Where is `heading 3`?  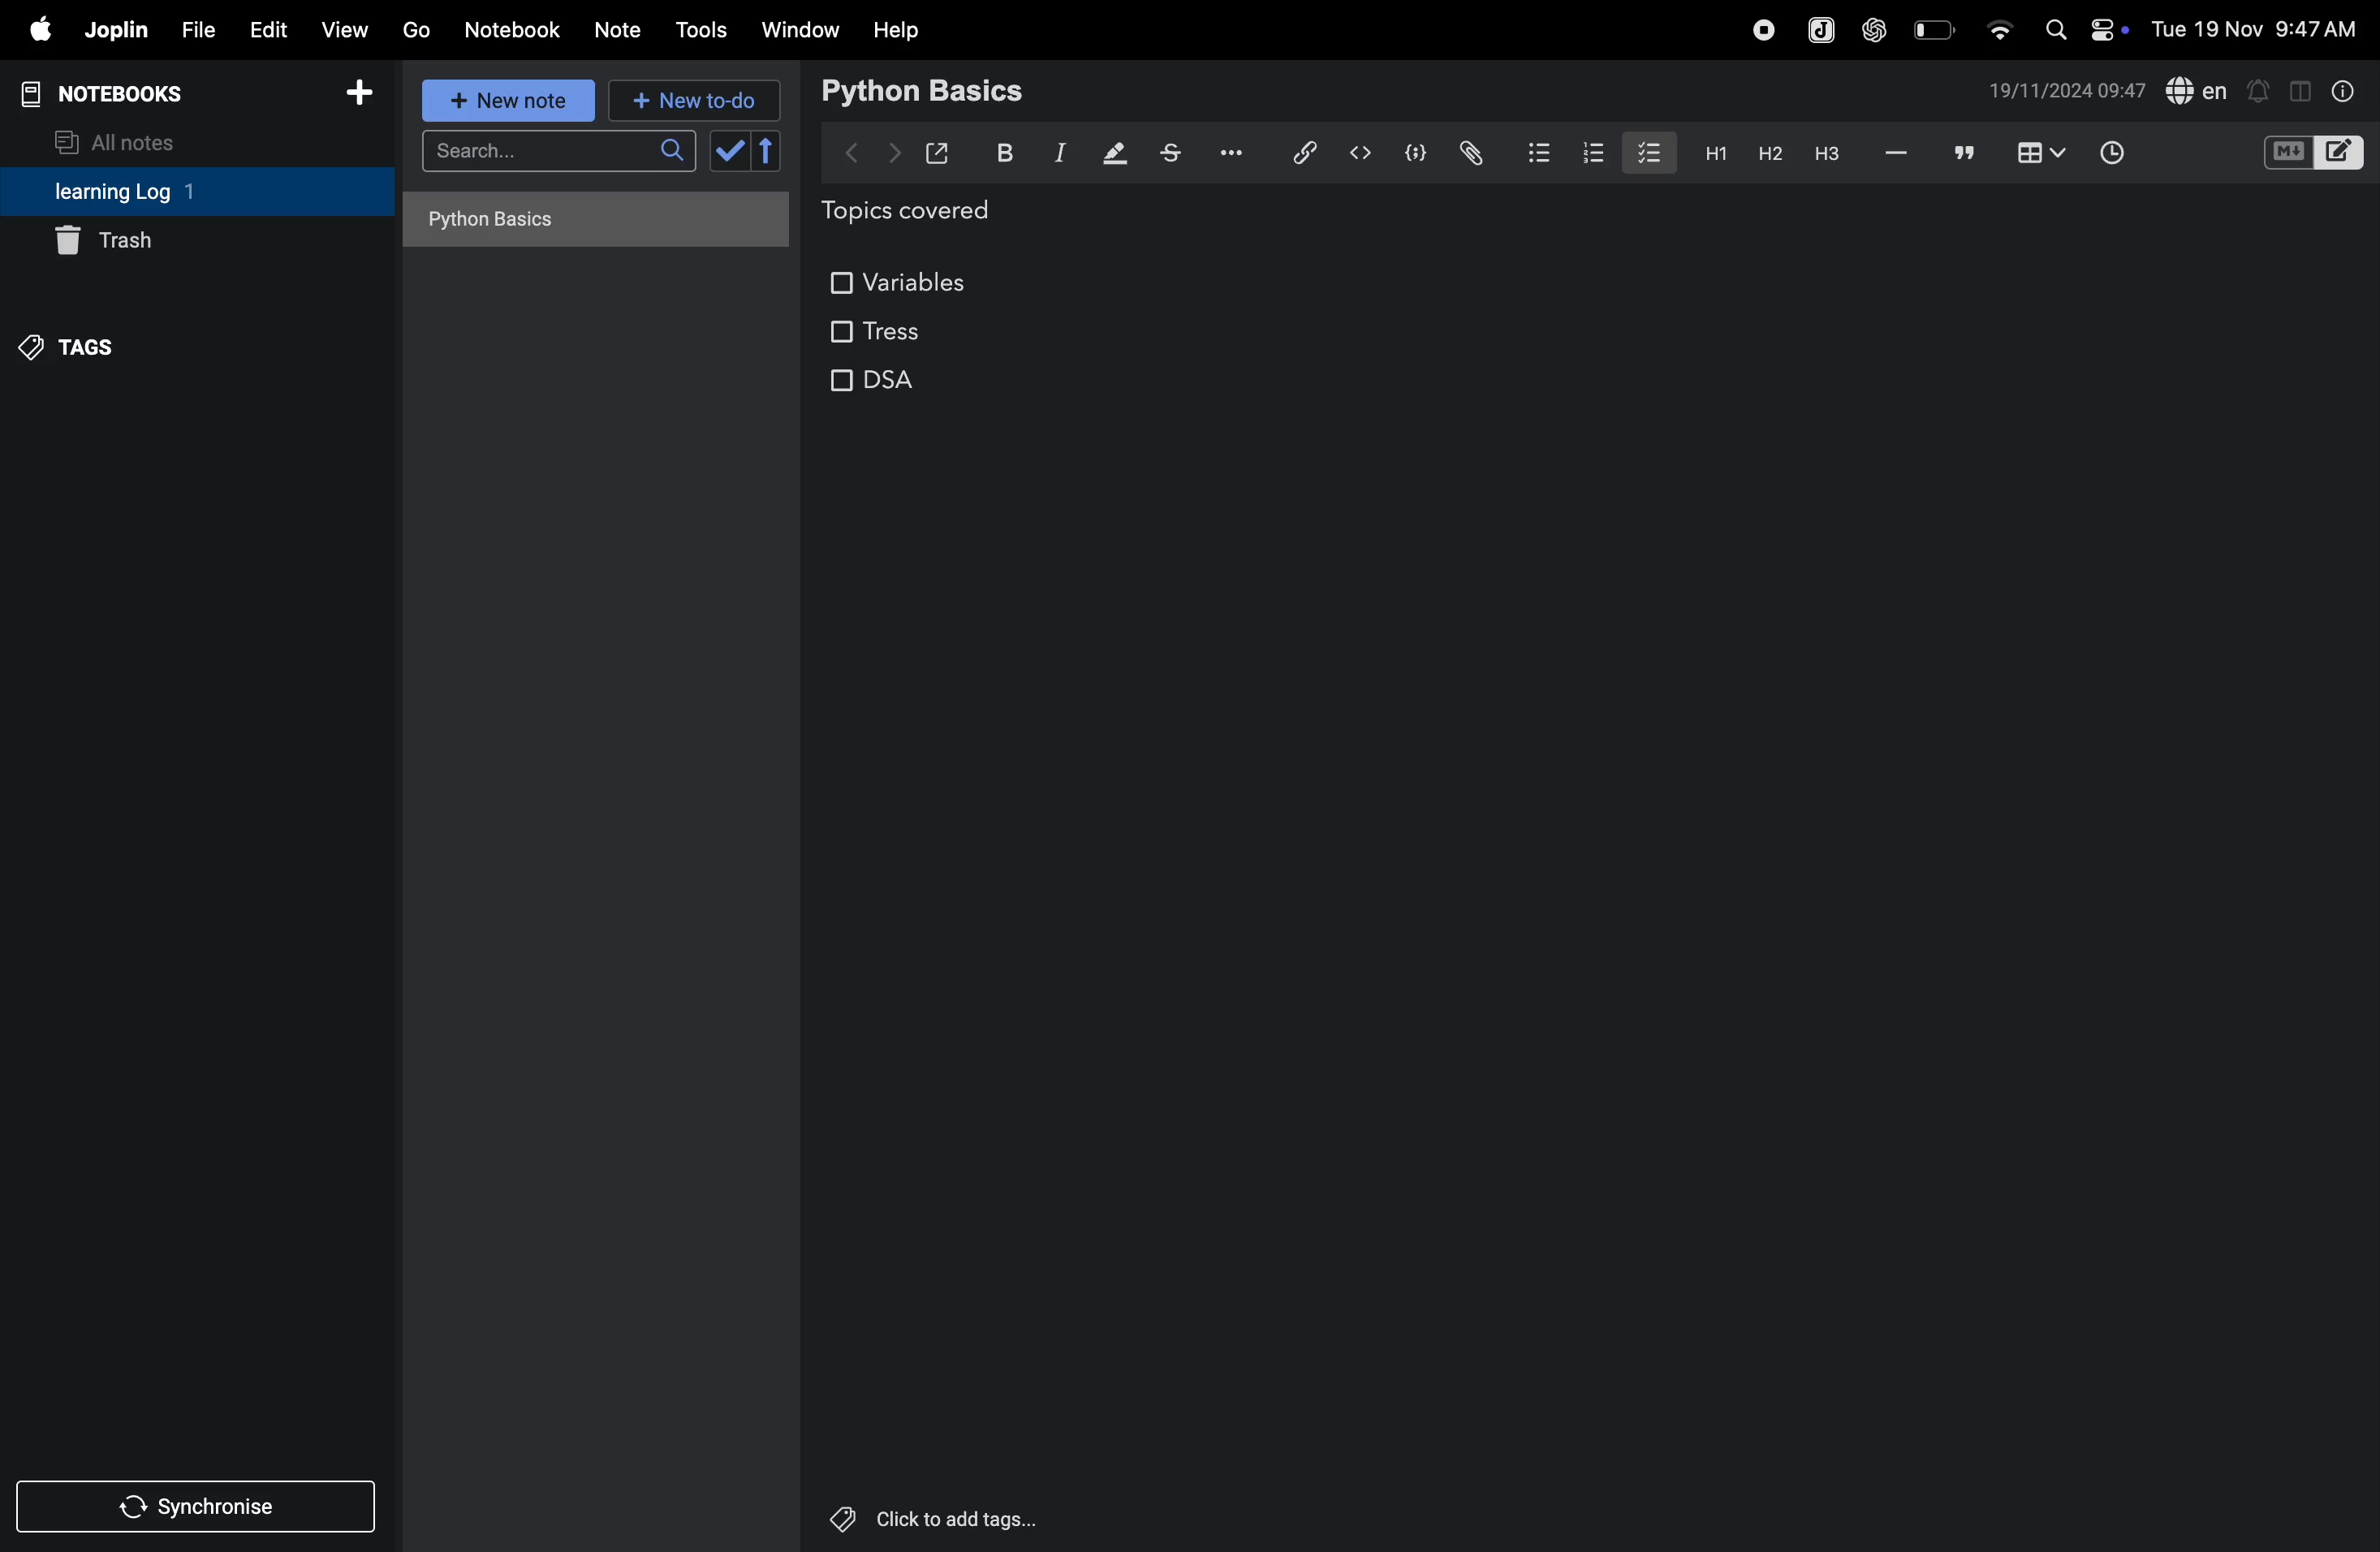 heading 3 is located at coordinates (1827, 154).